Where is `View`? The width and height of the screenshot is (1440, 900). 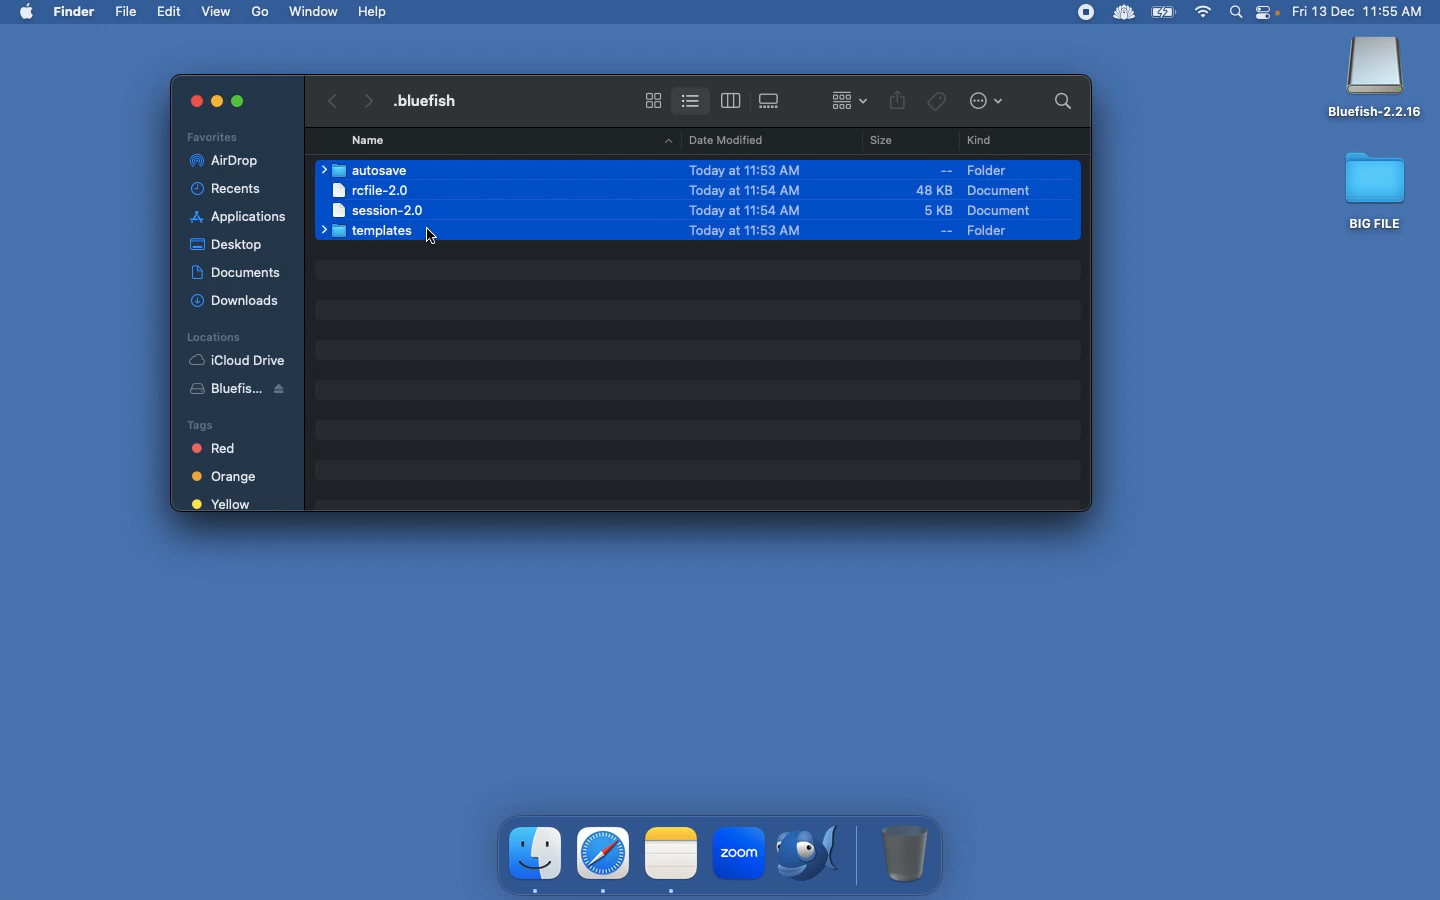 View is located at coordinates (218, 10).